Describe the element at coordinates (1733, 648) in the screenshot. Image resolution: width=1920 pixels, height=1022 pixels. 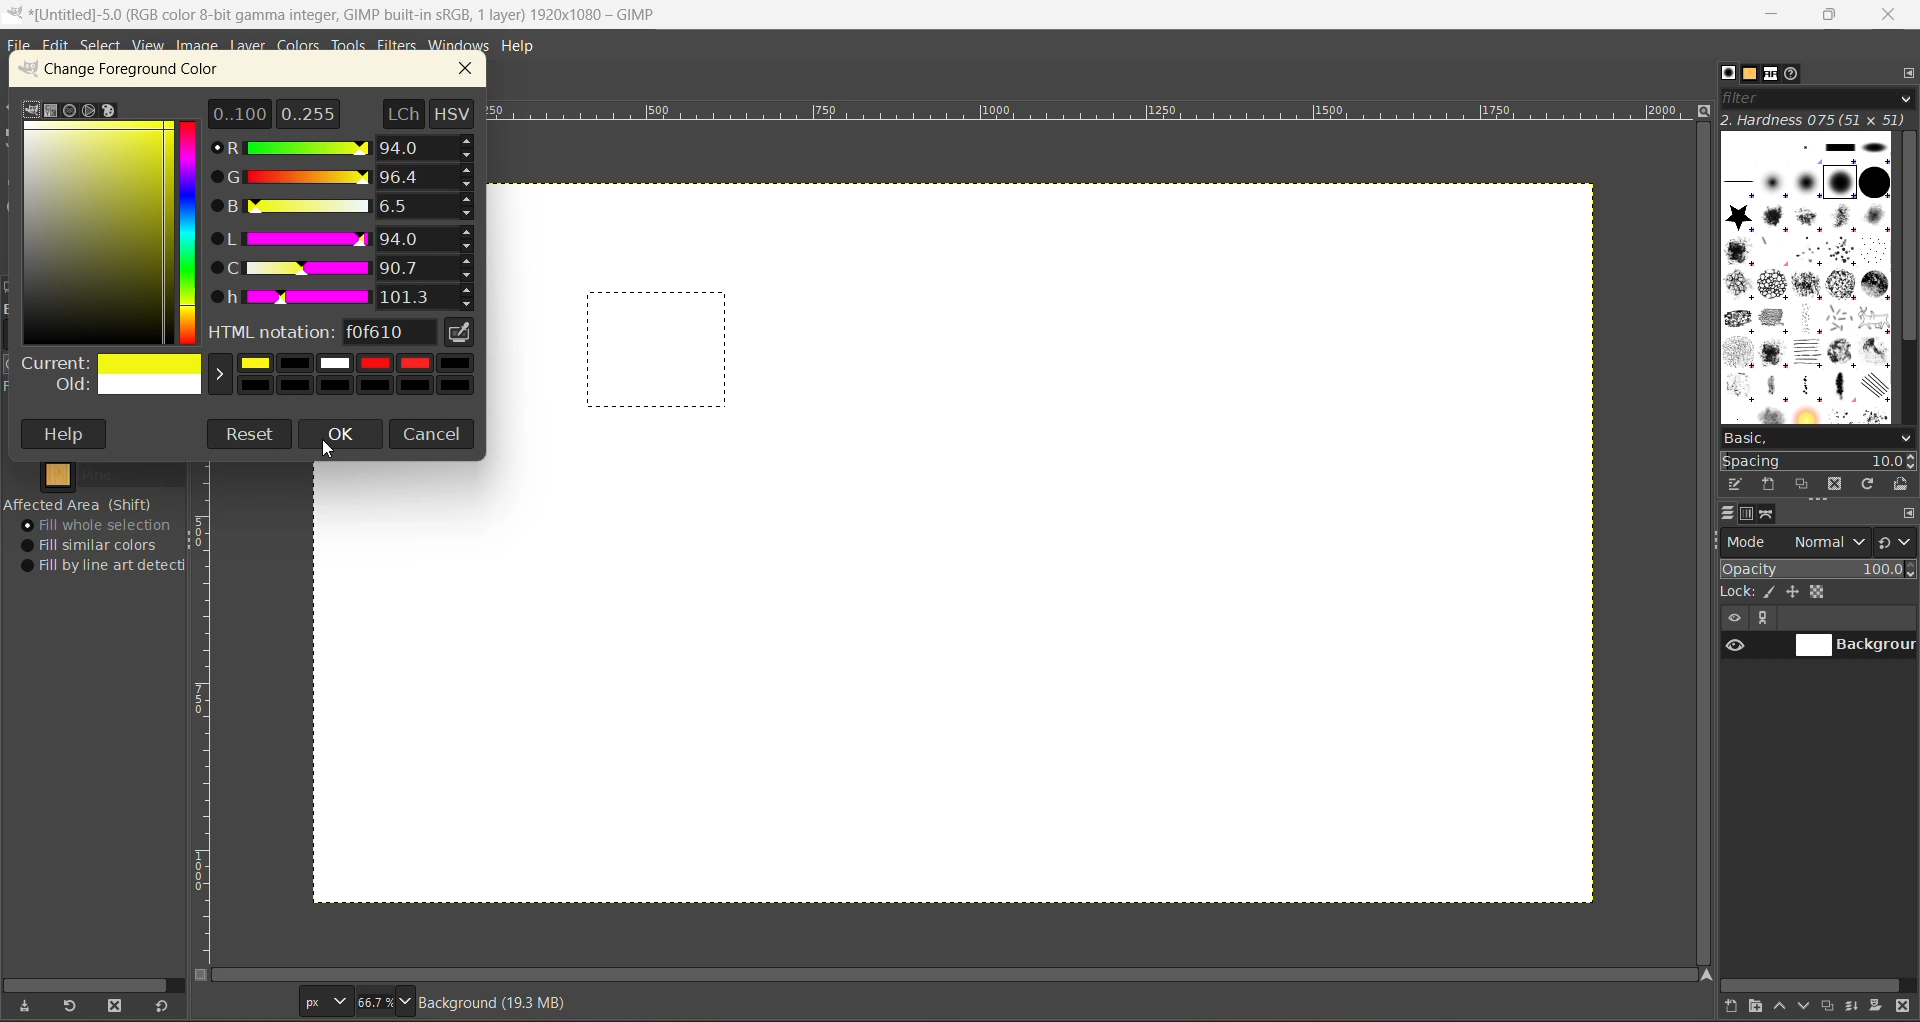
I see `preview` at that location.